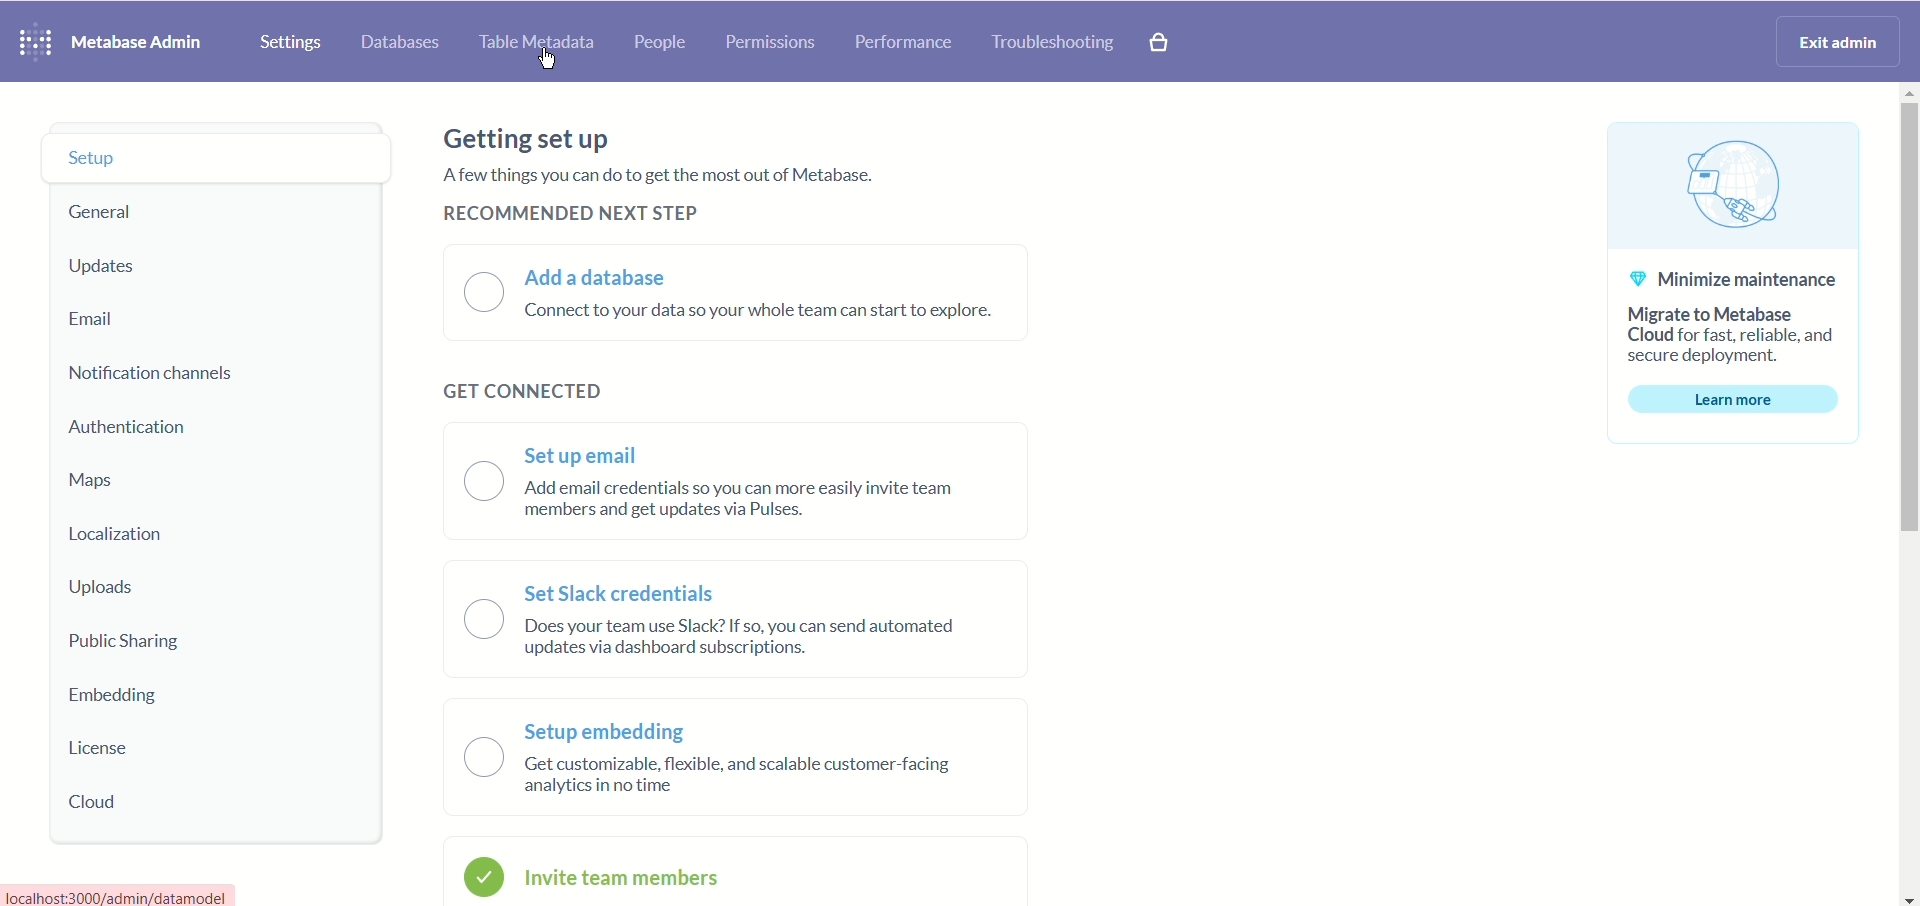  Describe the element at coordinates (1735, 185) in the screenshot. I see `Picture of globe` at that location.